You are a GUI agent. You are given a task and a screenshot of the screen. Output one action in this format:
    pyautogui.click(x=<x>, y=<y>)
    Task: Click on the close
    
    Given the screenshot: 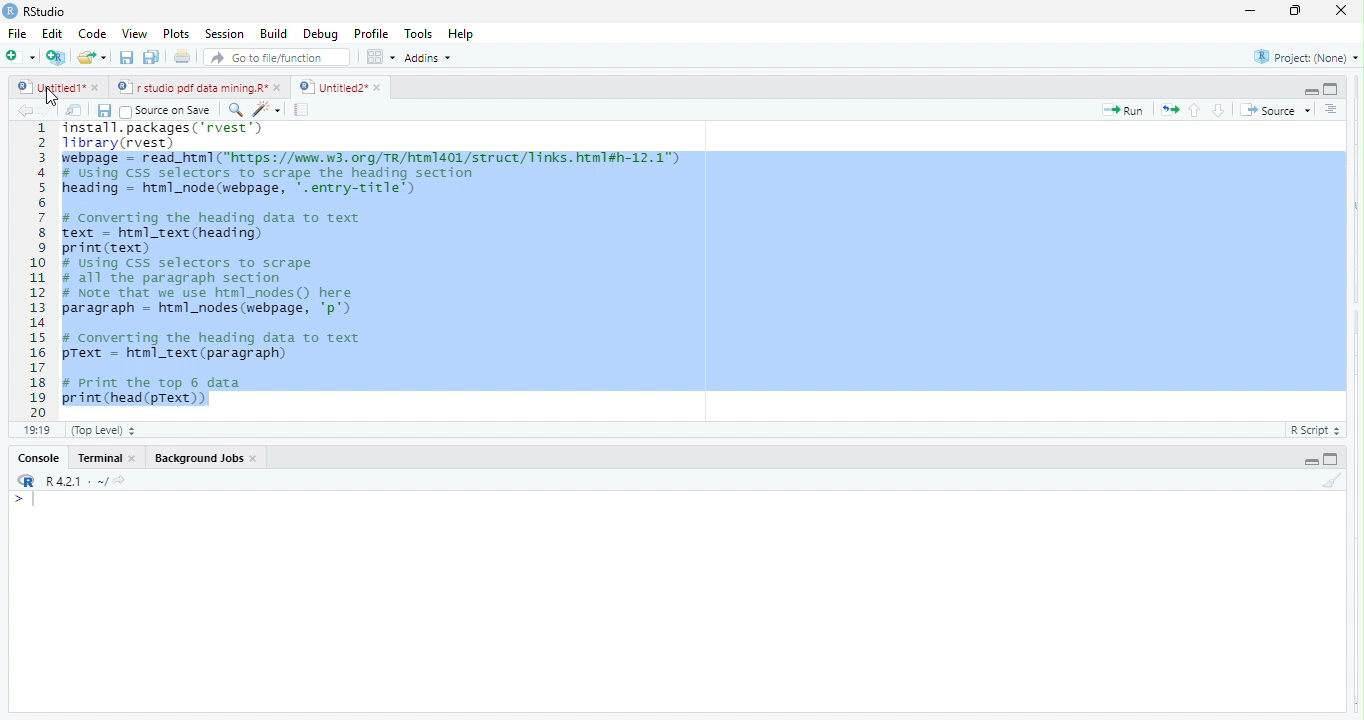 What is the action you would take?
    pyautogui.click(x=98, y=89)
    